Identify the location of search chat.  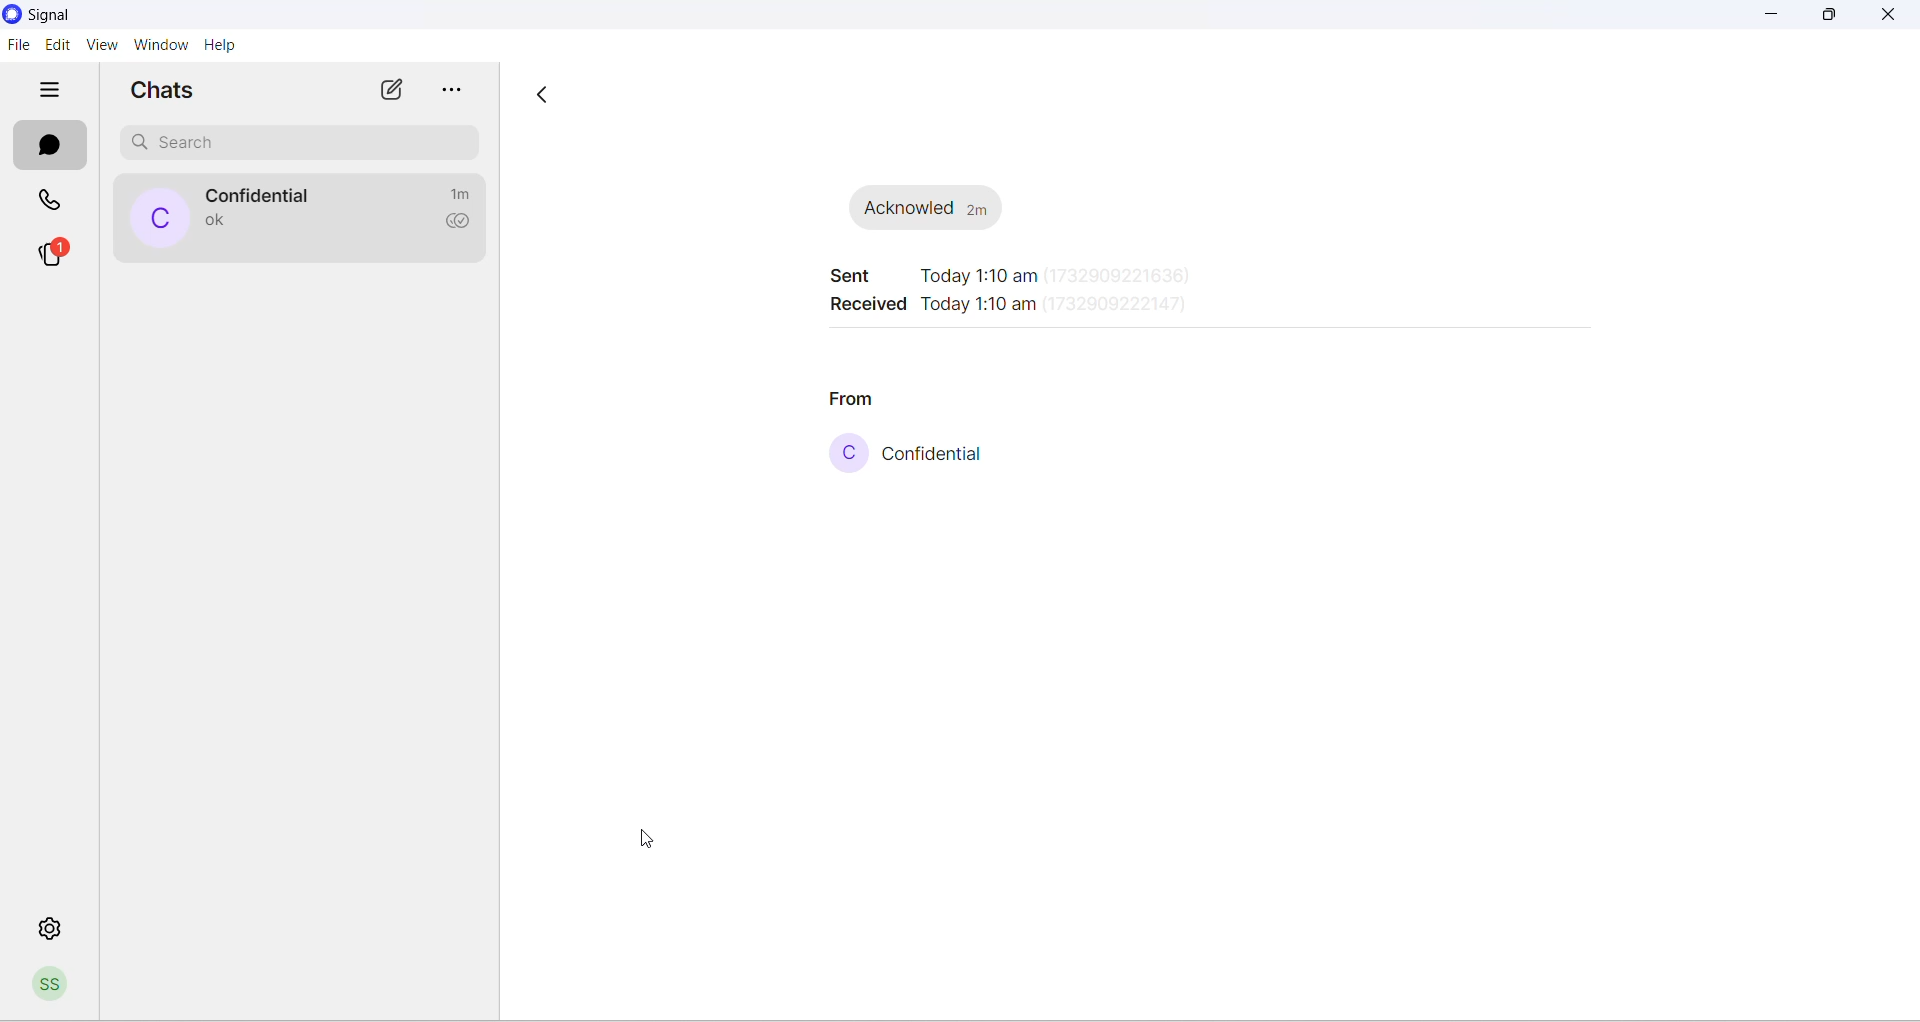
(295, 143).